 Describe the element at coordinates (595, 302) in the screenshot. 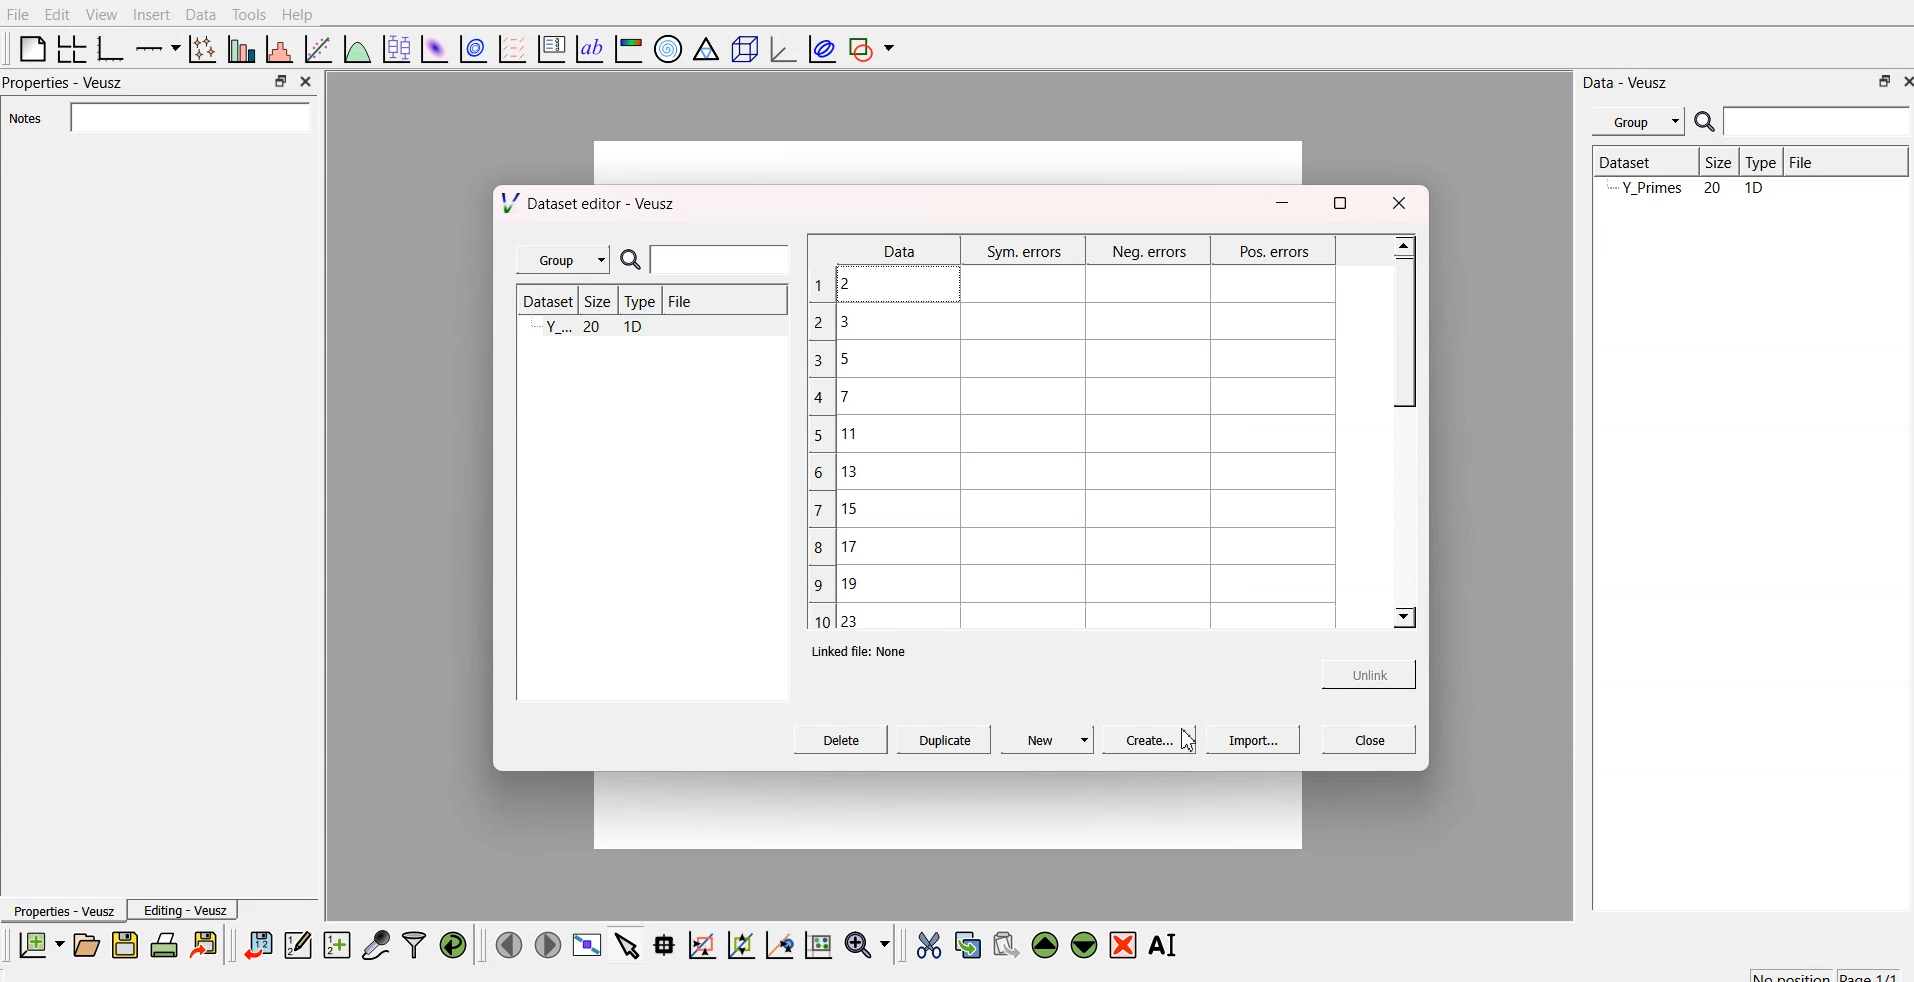

I see `| Size` at that location.